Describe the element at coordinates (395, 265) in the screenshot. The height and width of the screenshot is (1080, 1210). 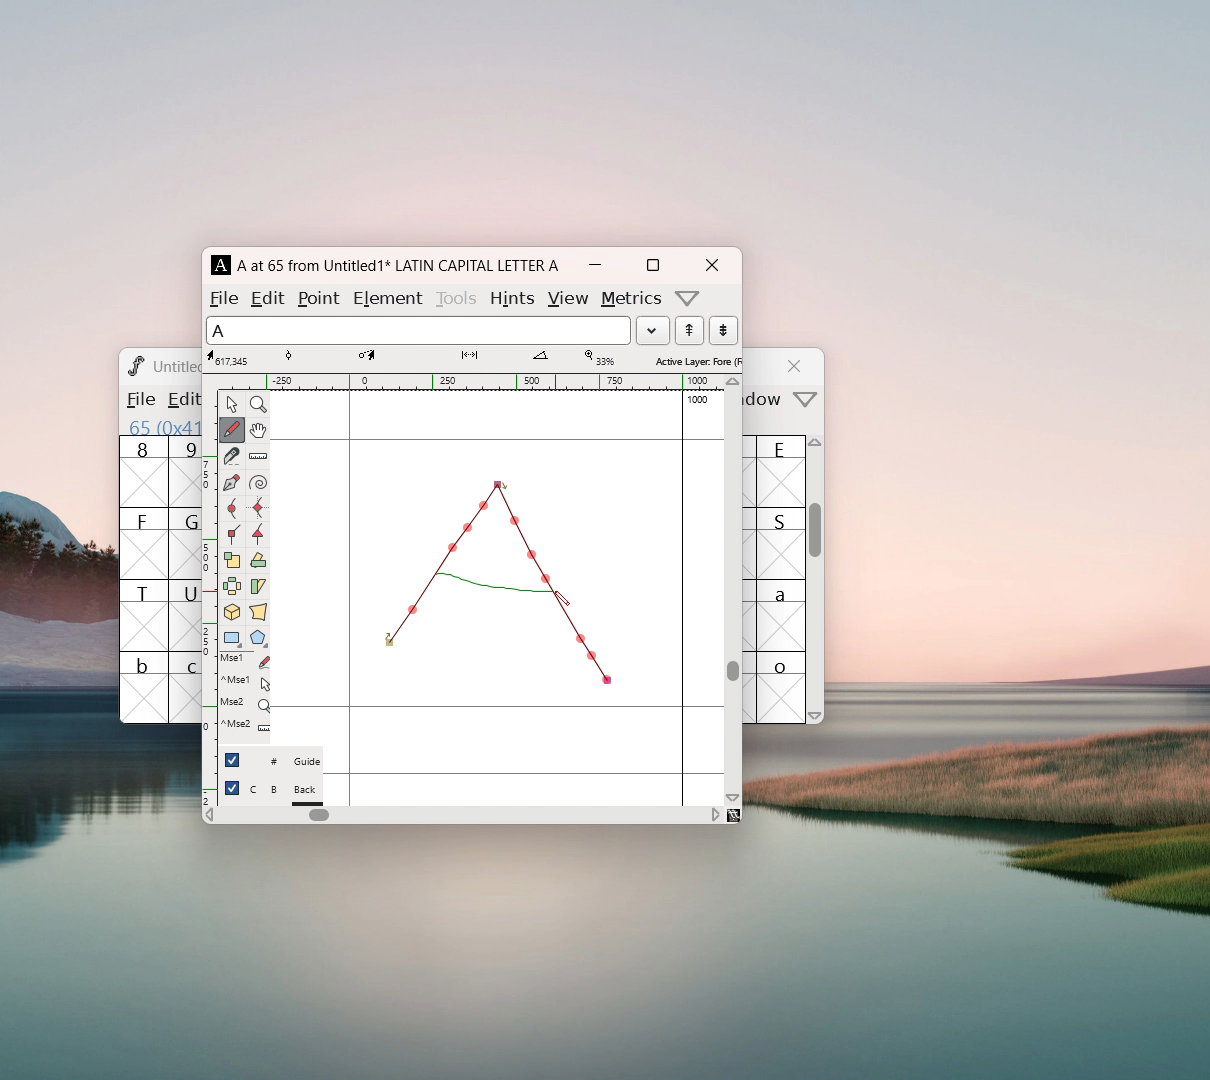
I see `A at 65 from Untitled1 LATIN CAPITAL LETTER A` at that location.